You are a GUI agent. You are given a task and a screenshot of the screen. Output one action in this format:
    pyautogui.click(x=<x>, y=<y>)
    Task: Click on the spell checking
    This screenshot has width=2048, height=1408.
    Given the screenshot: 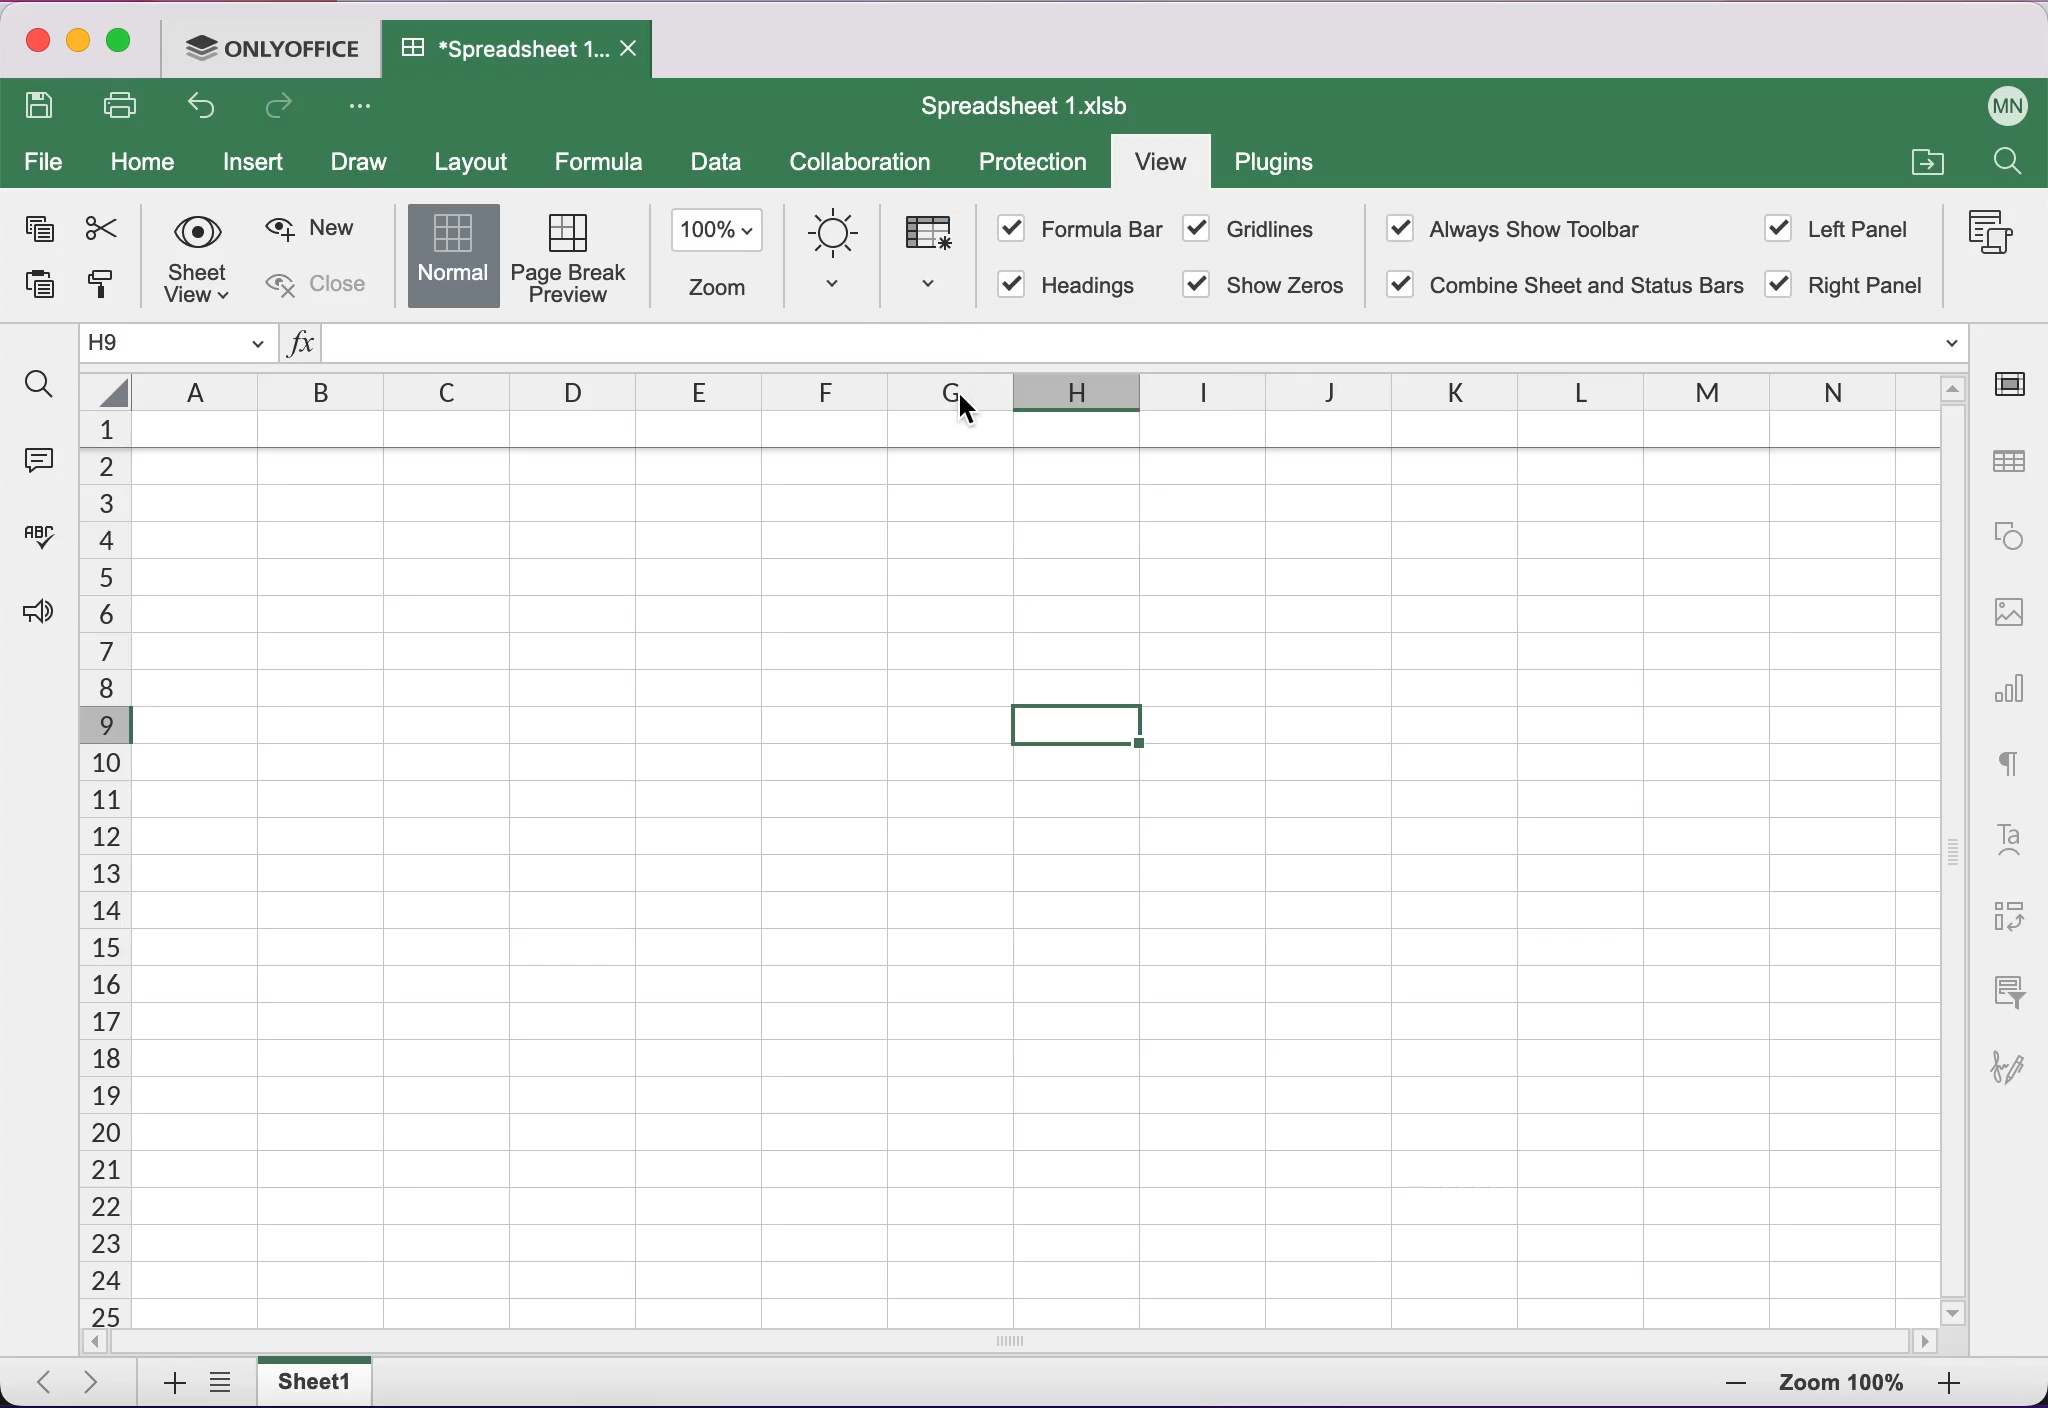 What is the action you would take?
    pyautogui.click(x=45, y=531)
    